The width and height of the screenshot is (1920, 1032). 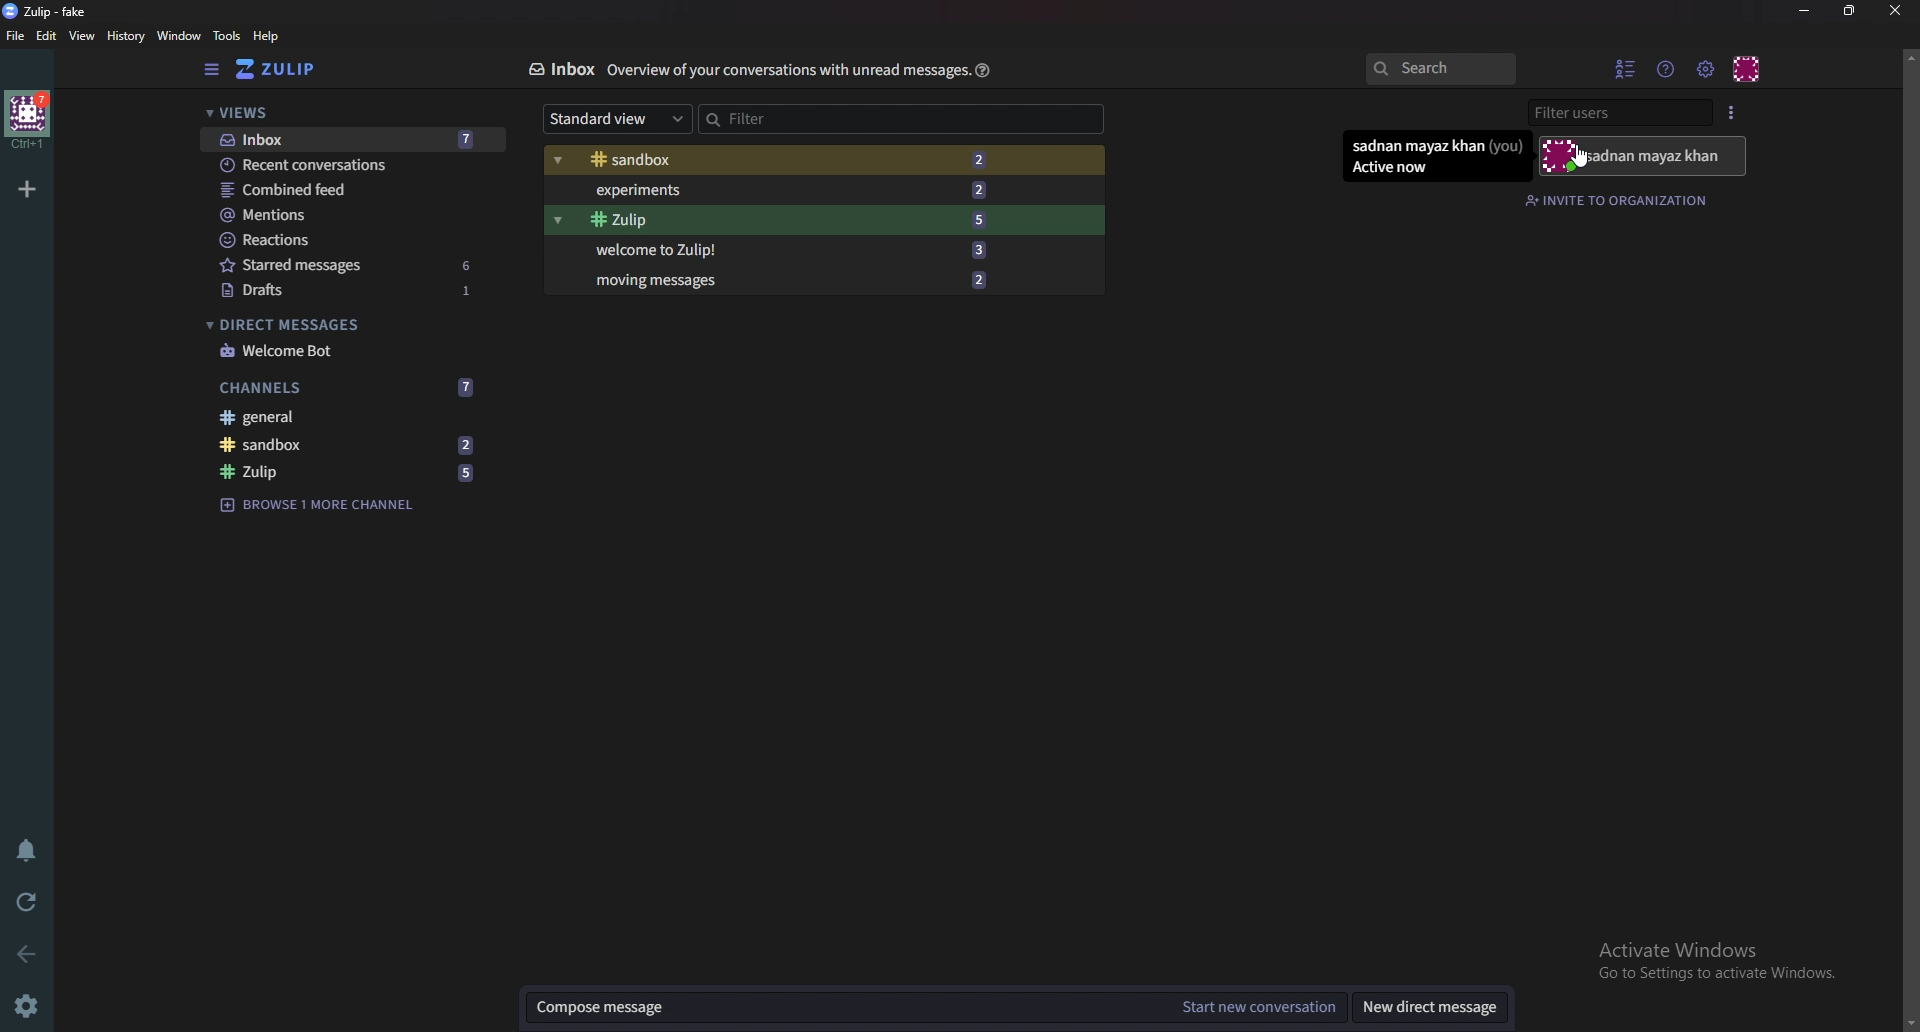 I want to click on Reactions, so click(x=354, y=239).